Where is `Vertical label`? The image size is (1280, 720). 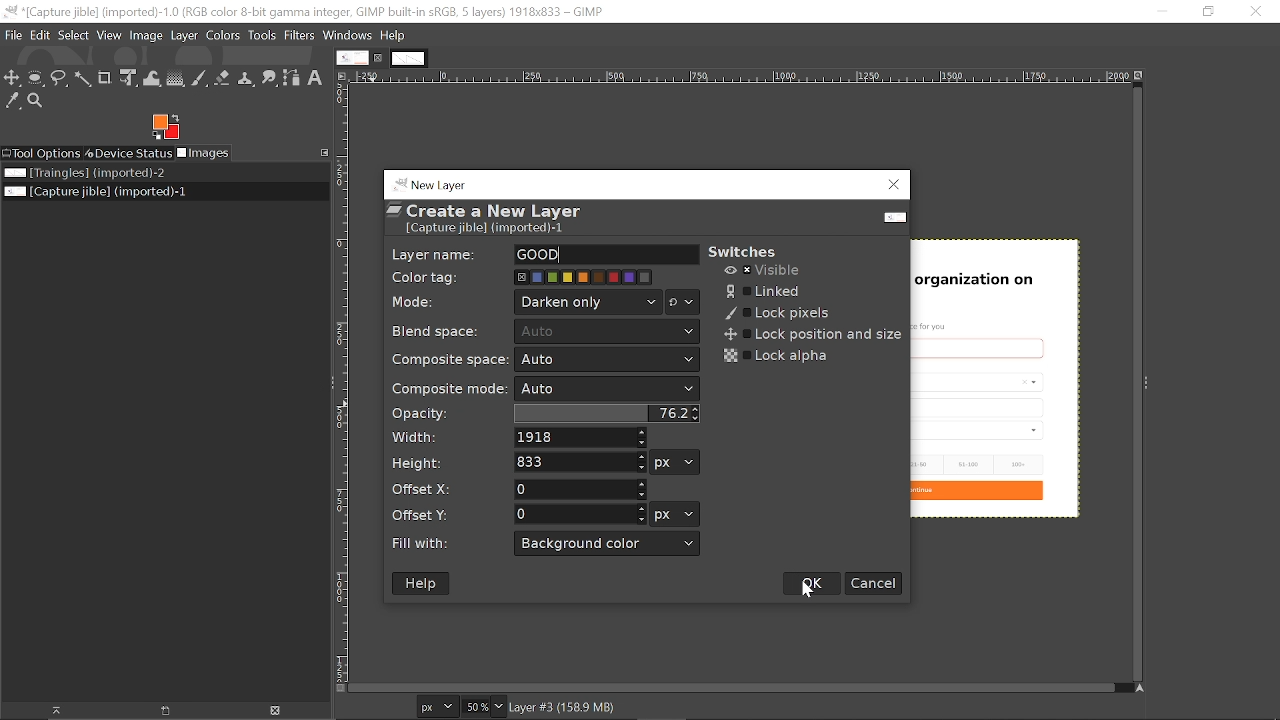 Vertical label is located at coordinates (341, 382).